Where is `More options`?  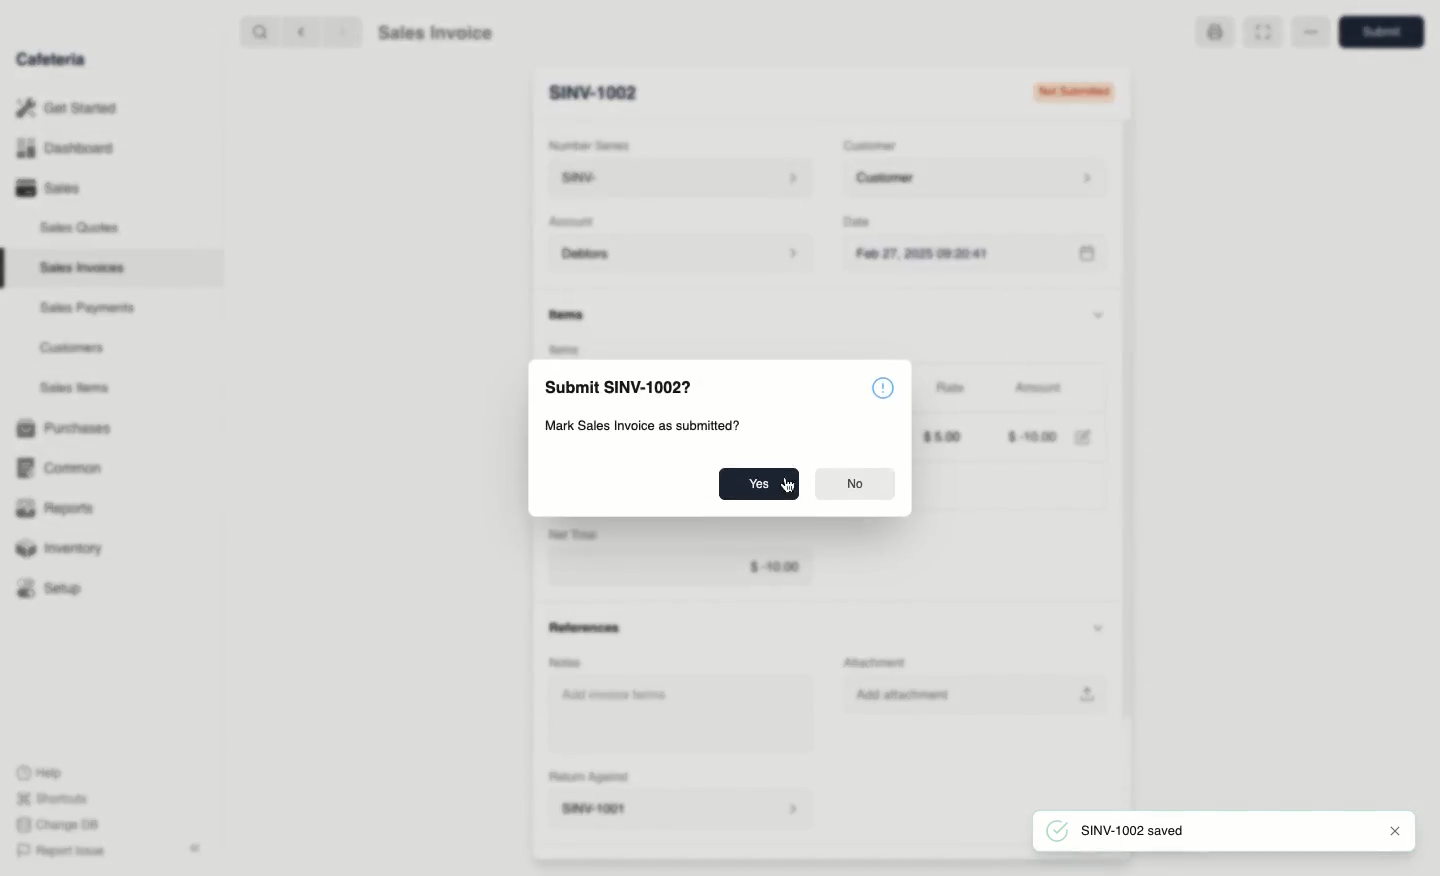 More options is located at coordinates (1314, 30).